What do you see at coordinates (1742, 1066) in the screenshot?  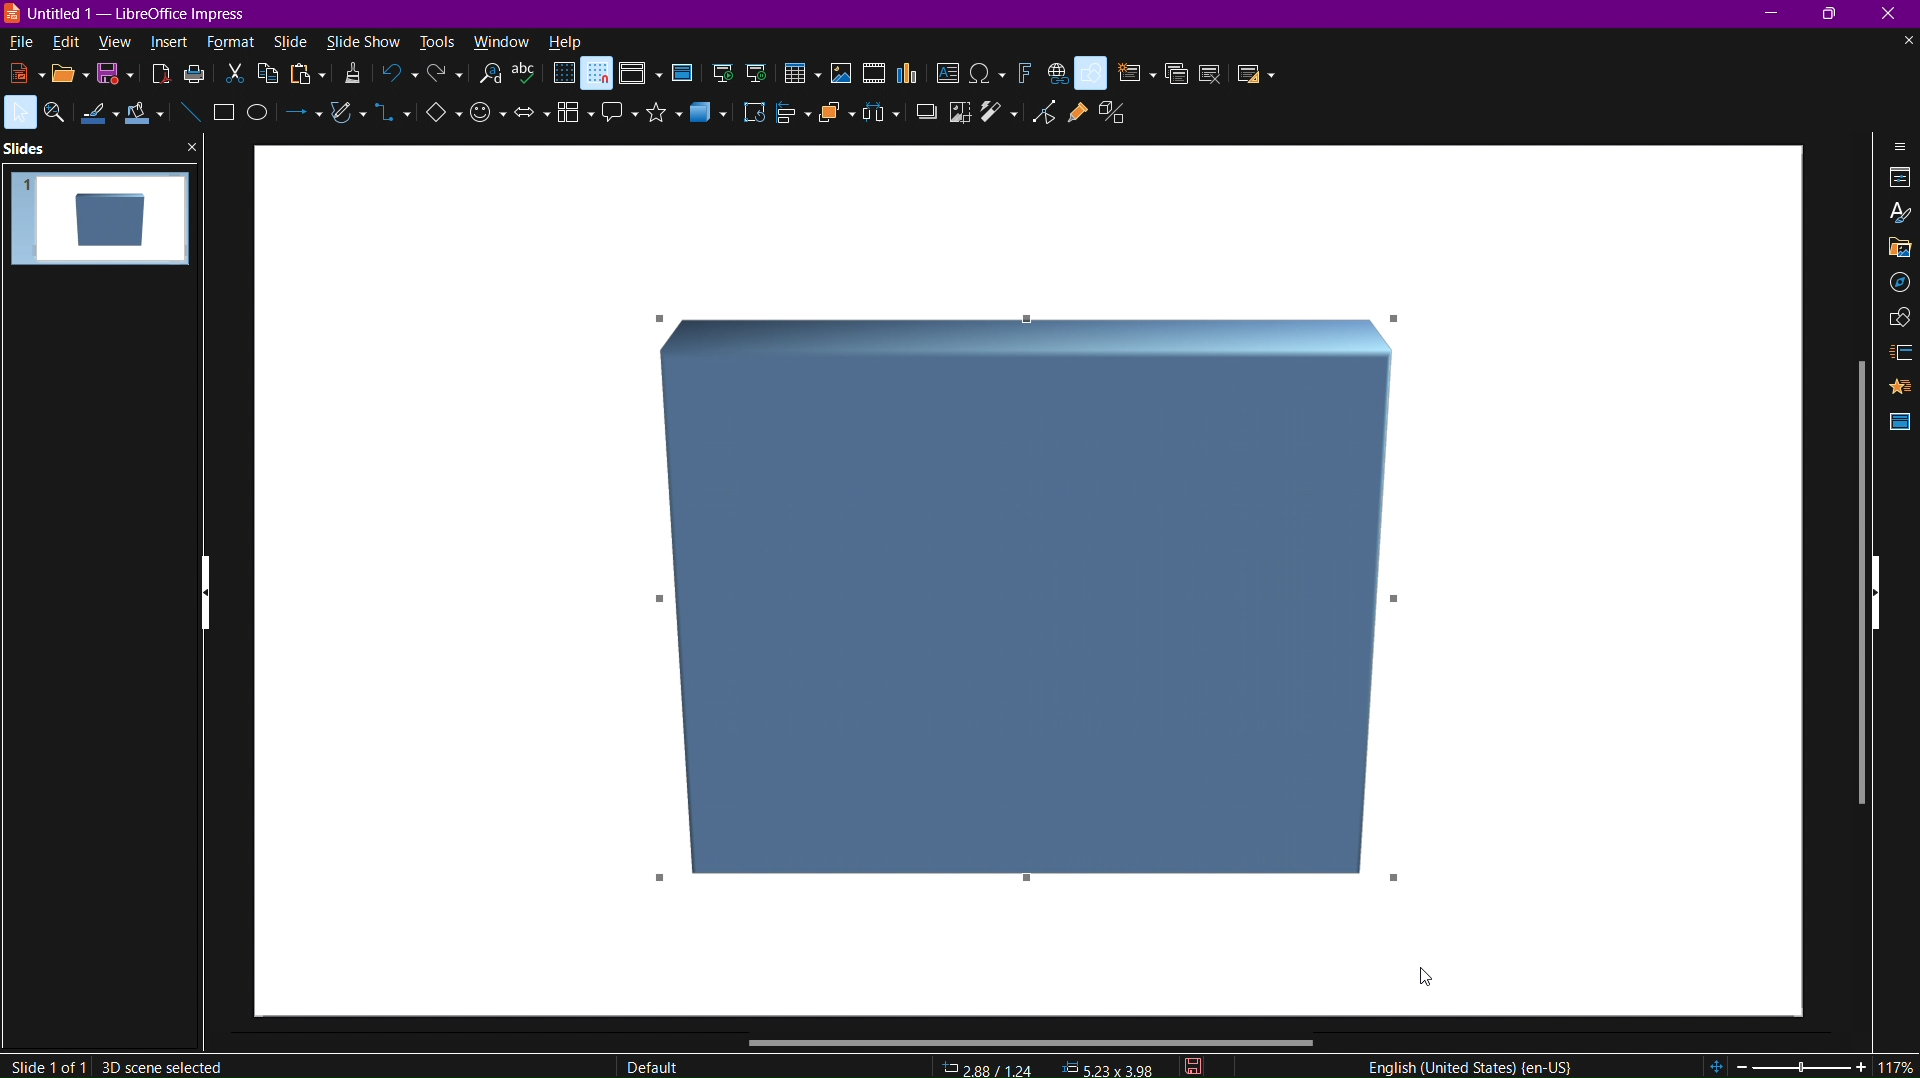 I see `zoom out` at bounding box center [1742, 1066].